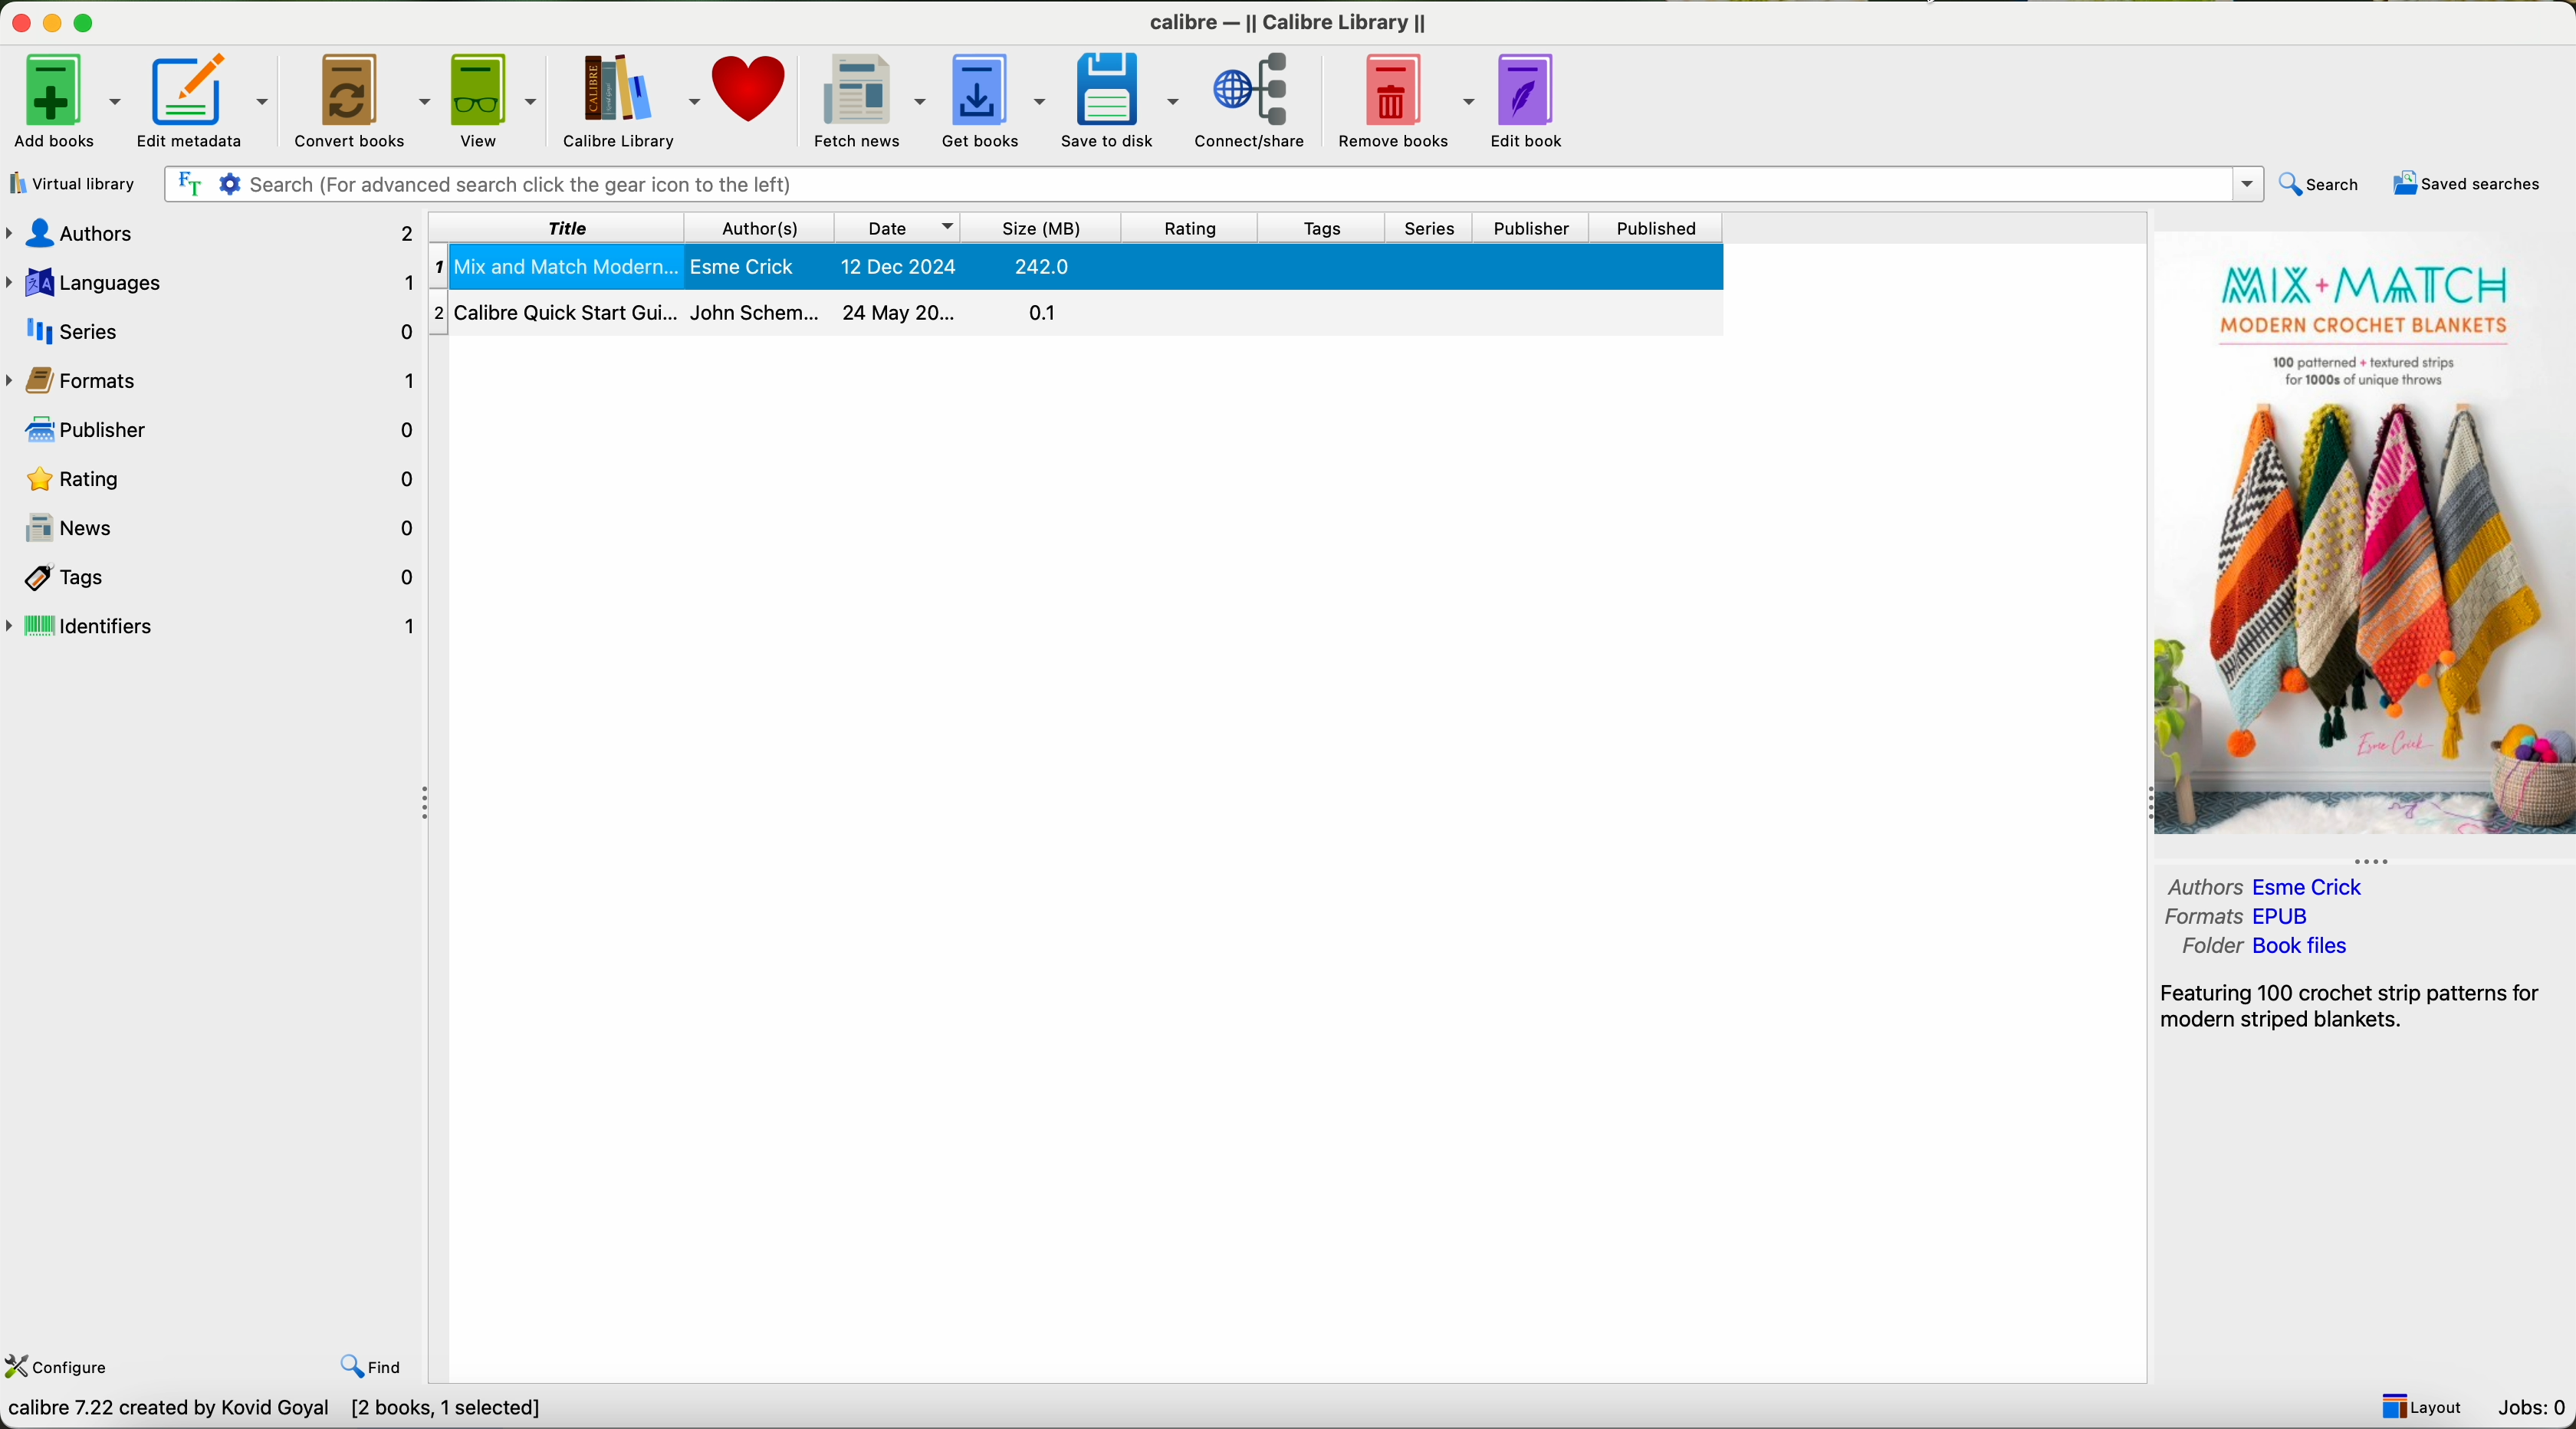  What do you see at coordinates (2418, 1407) in the screenshot?
I see `layout` at bounding box center [2418, 1407].